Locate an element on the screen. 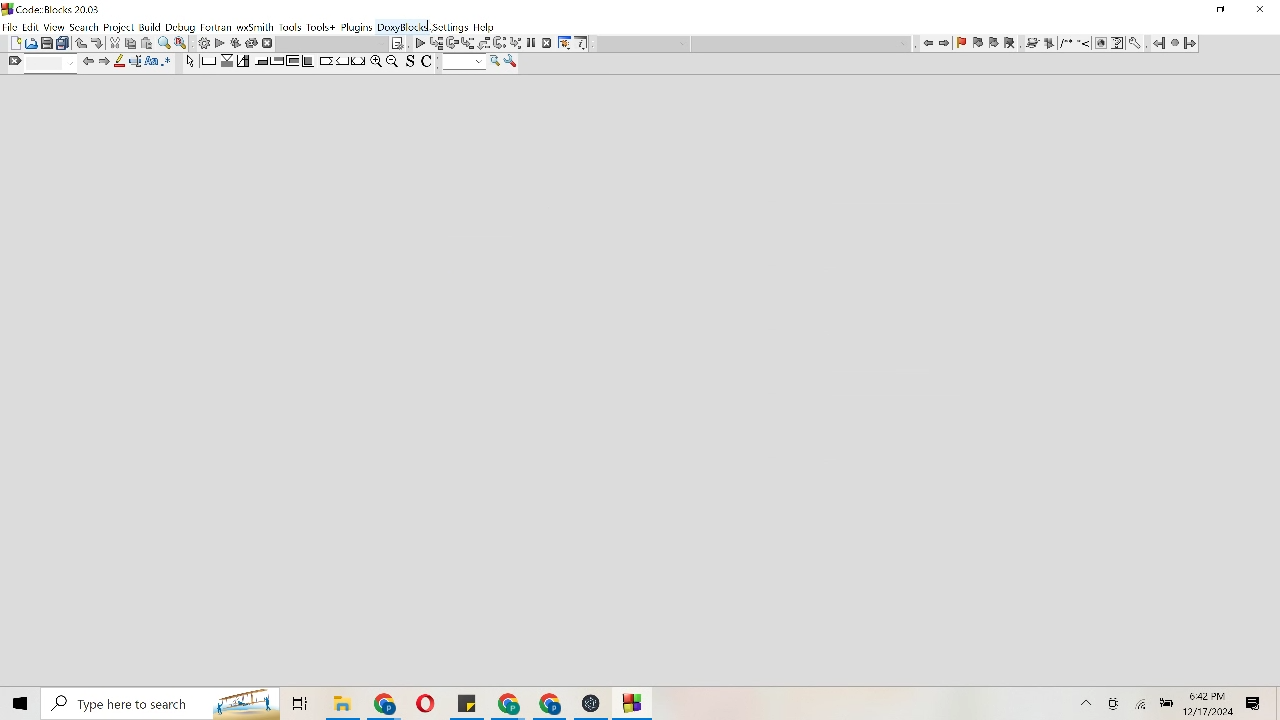  Go Back is located at coordinates (1157, 43).